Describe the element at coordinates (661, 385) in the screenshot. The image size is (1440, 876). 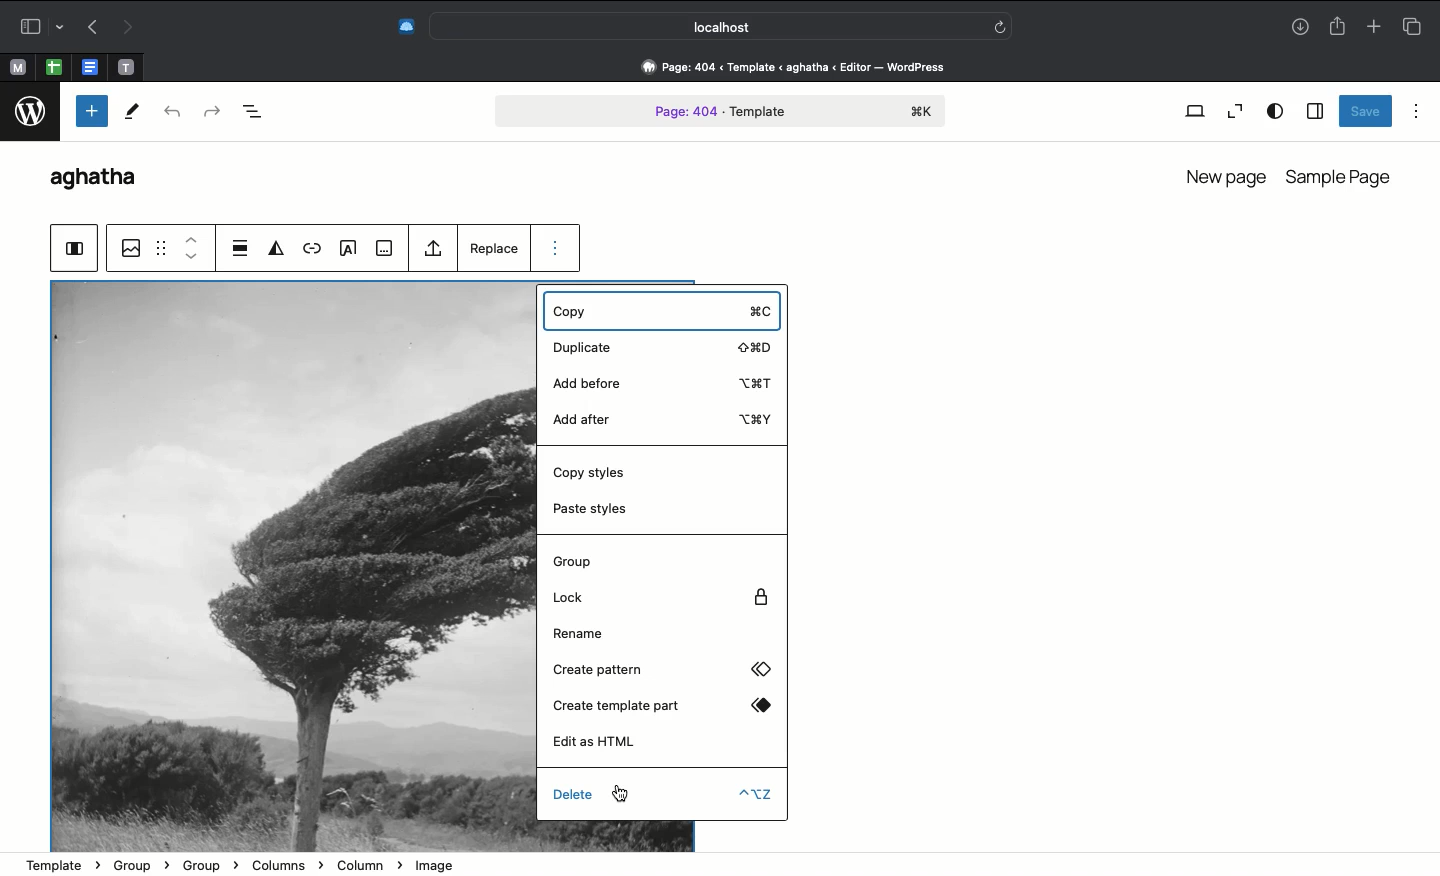
I see `Add before` at that location.